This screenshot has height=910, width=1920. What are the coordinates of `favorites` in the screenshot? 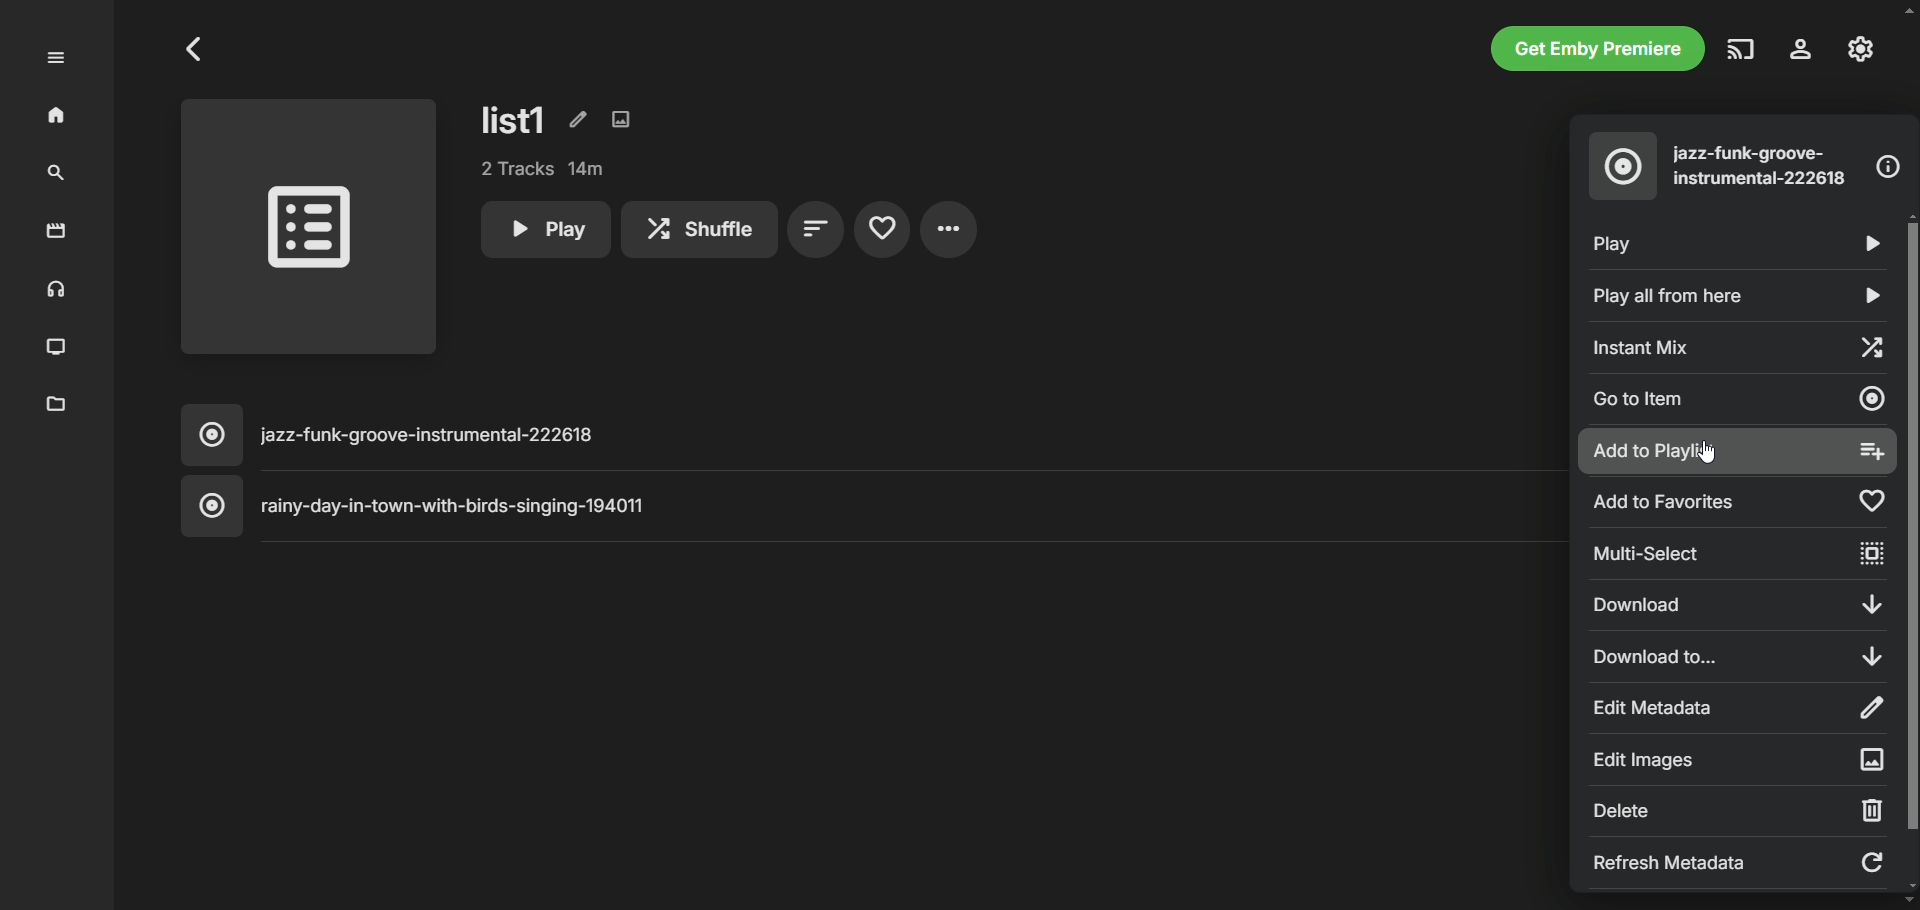 It's located at (881, 230).